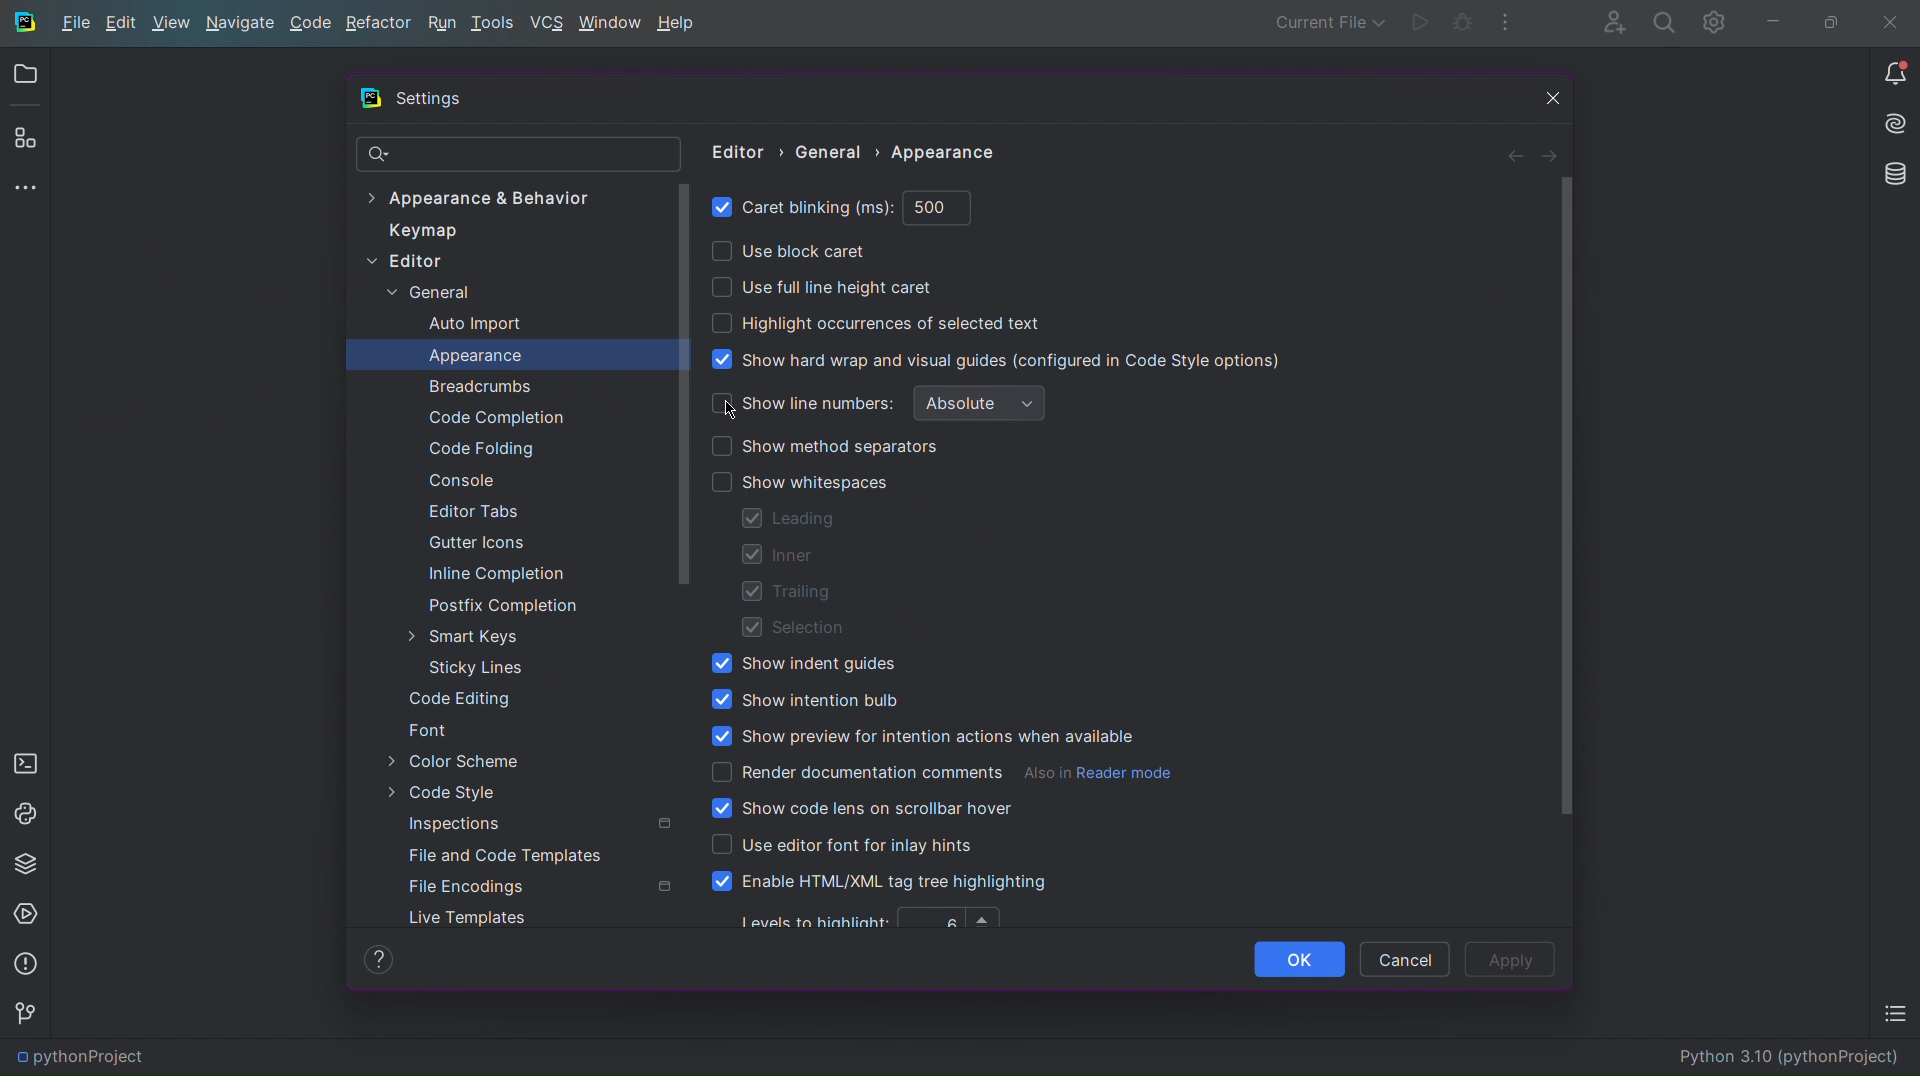 Image resolution: width=1920 pixels, height=1076 pixels. I want to click on Next, so click(1550, 155).